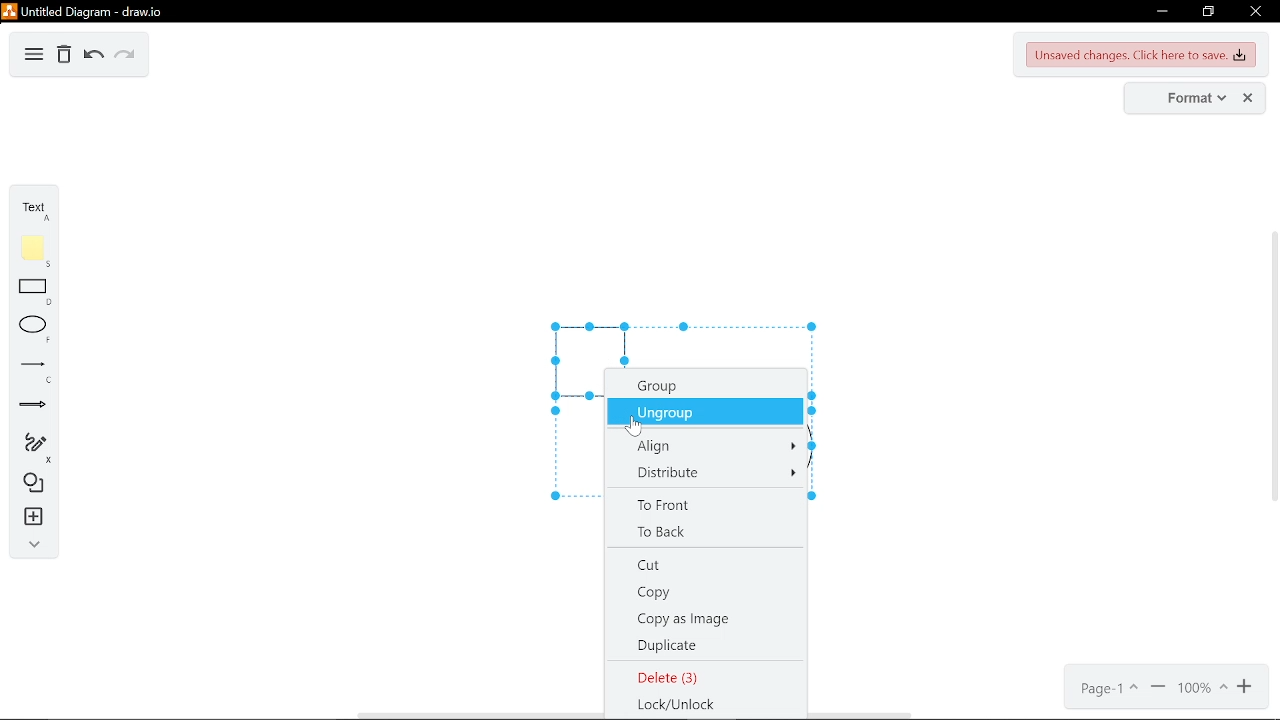 Image resolution: width=1280 pixels, height=720 pixels. What do you see at coordinates (27, 448) in the screenshot?
I see `freehand` at bounding box center [27, 448].